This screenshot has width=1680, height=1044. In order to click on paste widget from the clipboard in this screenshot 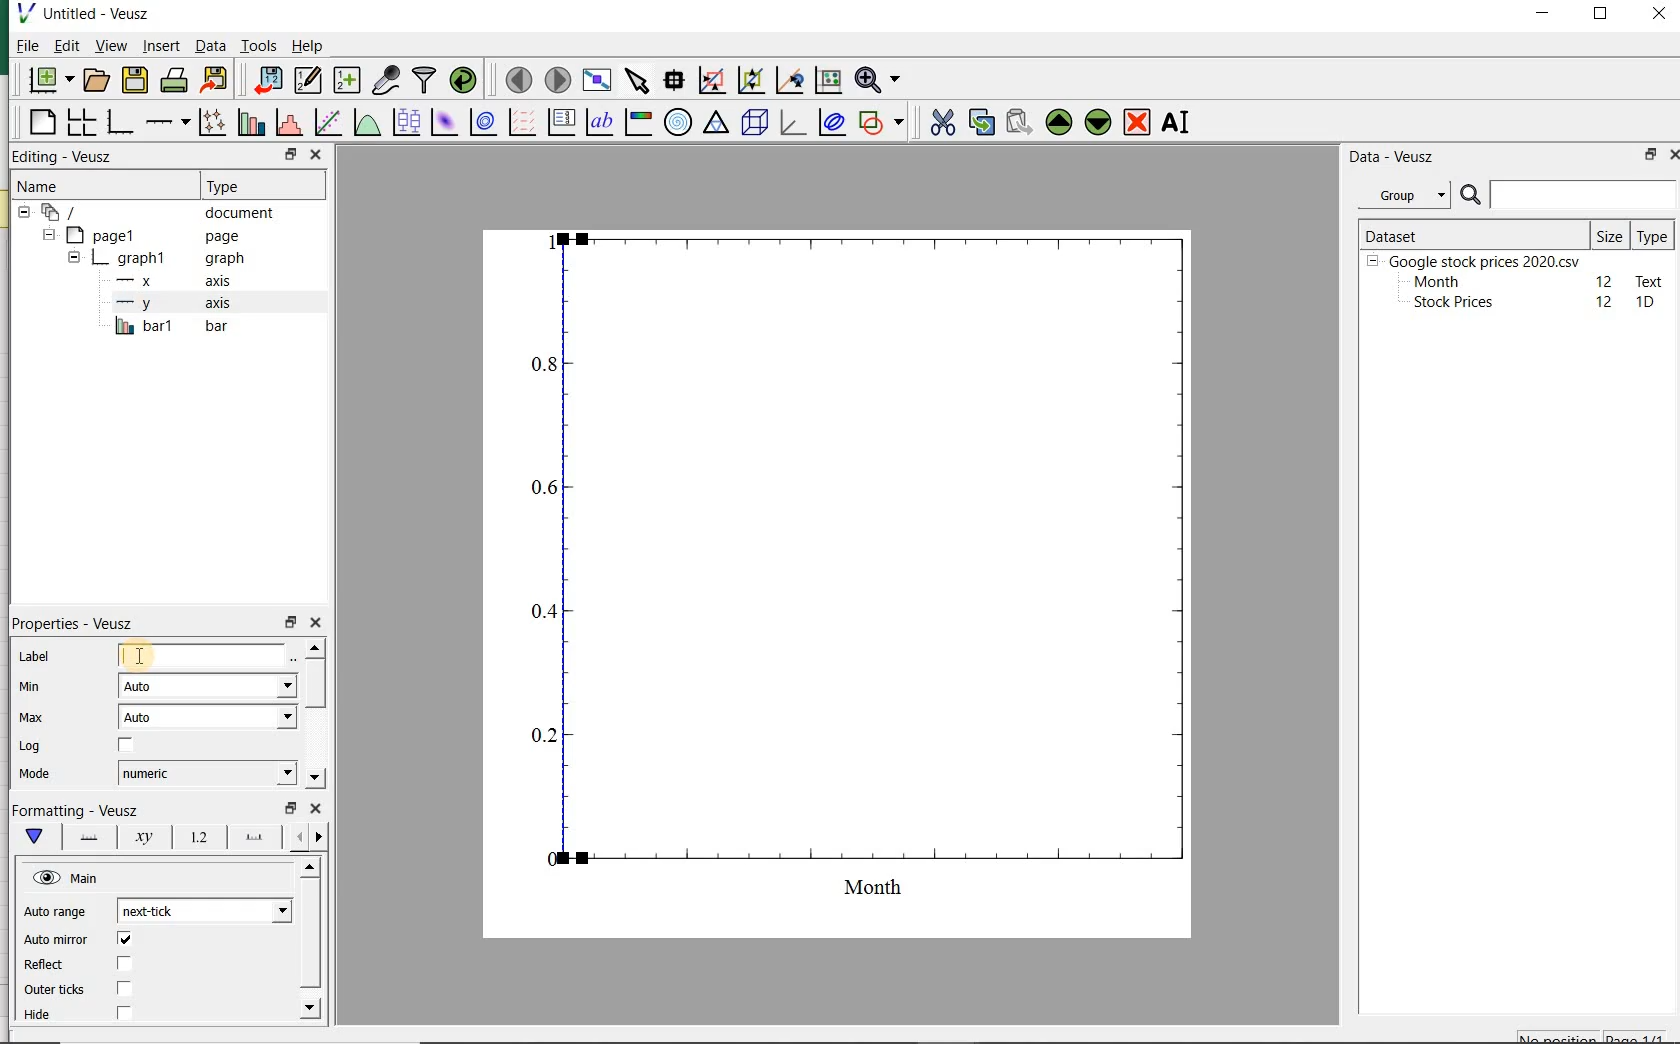, I will do `click(1019, 123)`.